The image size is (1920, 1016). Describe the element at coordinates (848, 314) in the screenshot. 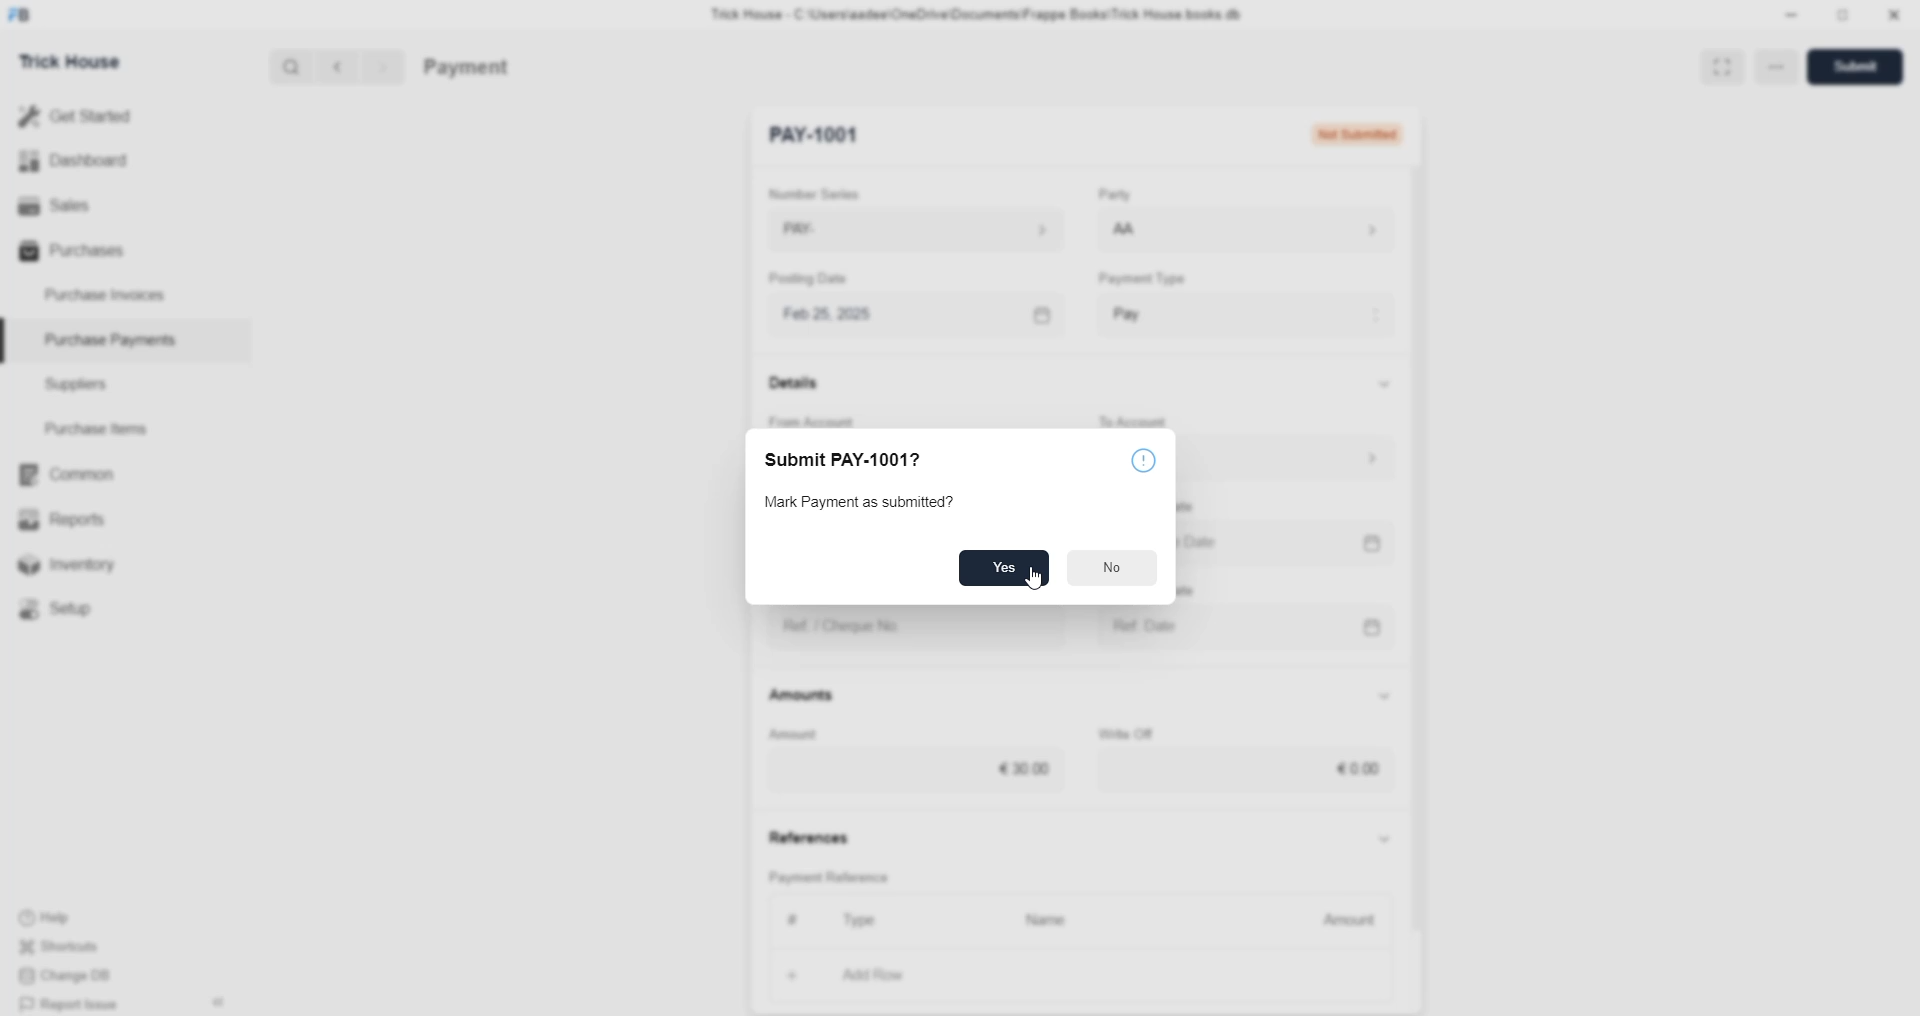

I see `Feb 25,2025` at that location.